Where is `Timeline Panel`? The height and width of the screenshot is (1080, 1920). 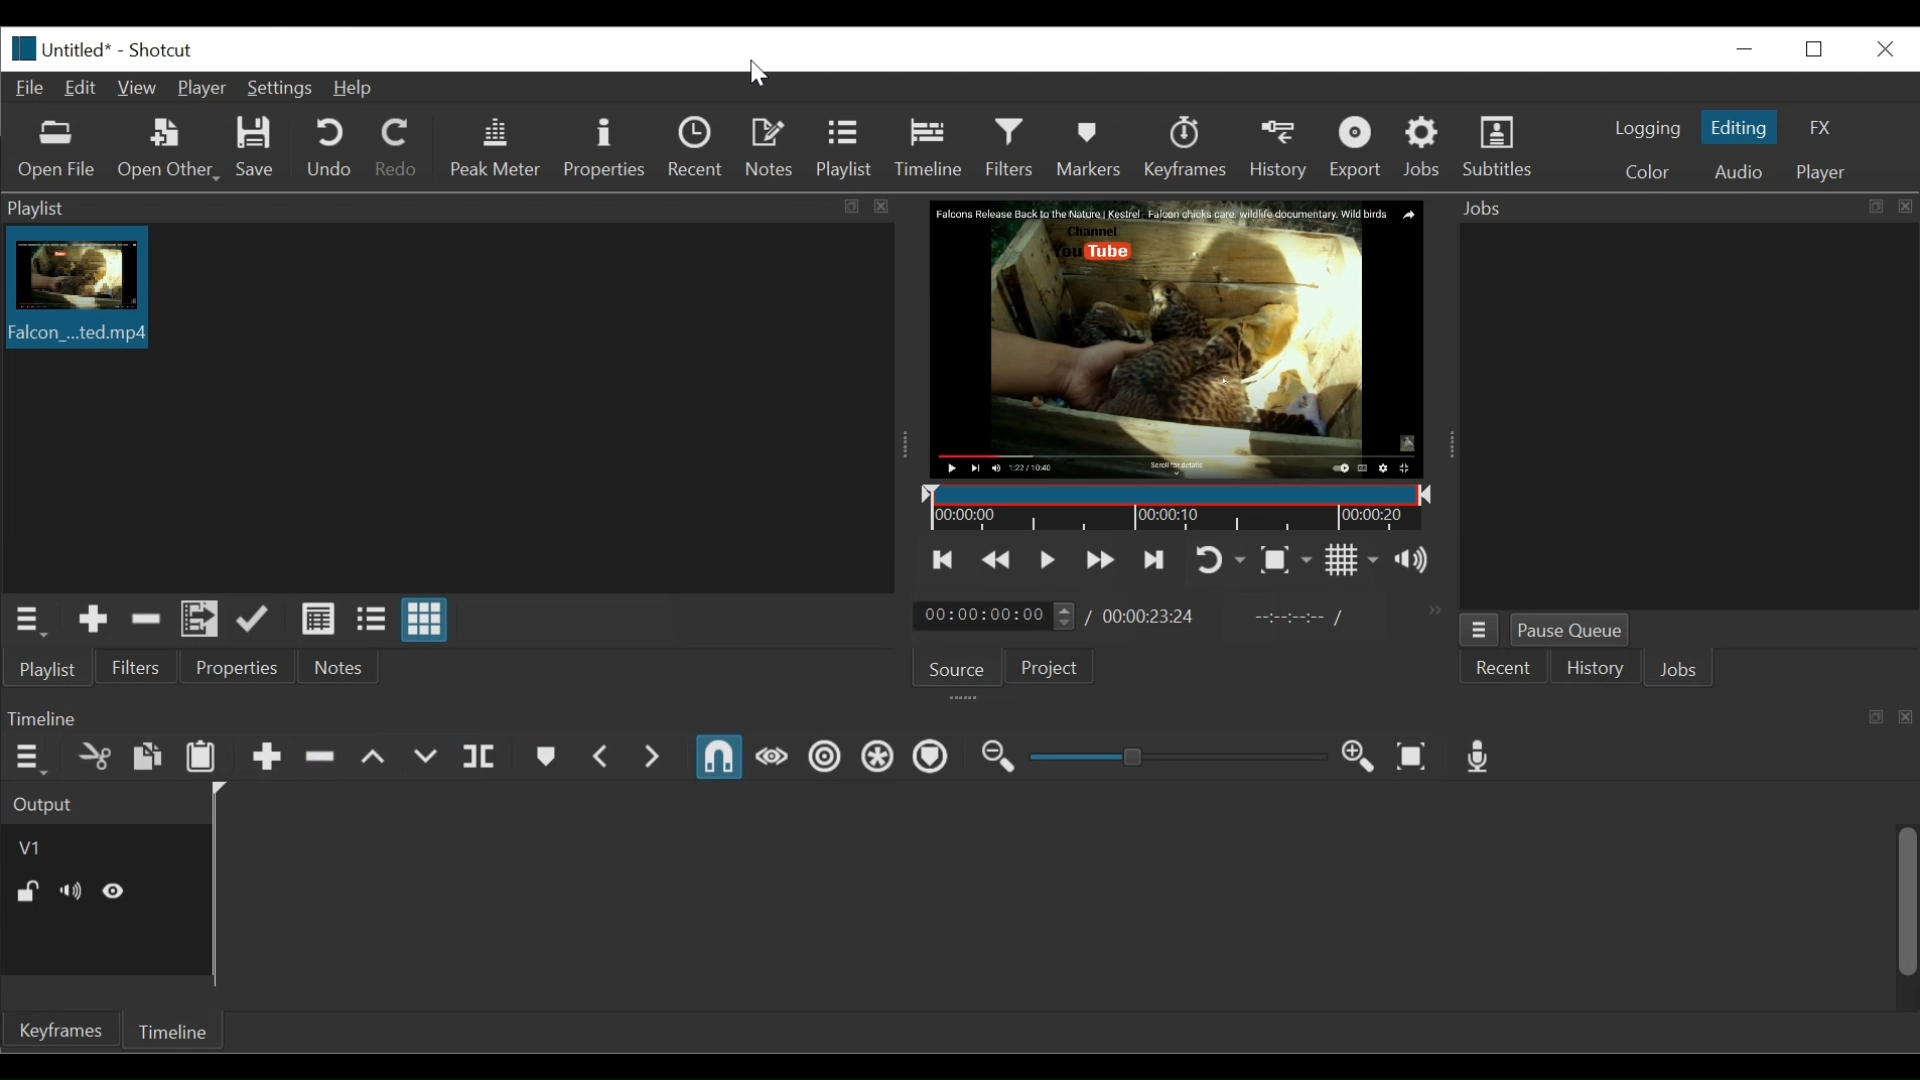 Timeline Panel is located at coordinates (956, 718).